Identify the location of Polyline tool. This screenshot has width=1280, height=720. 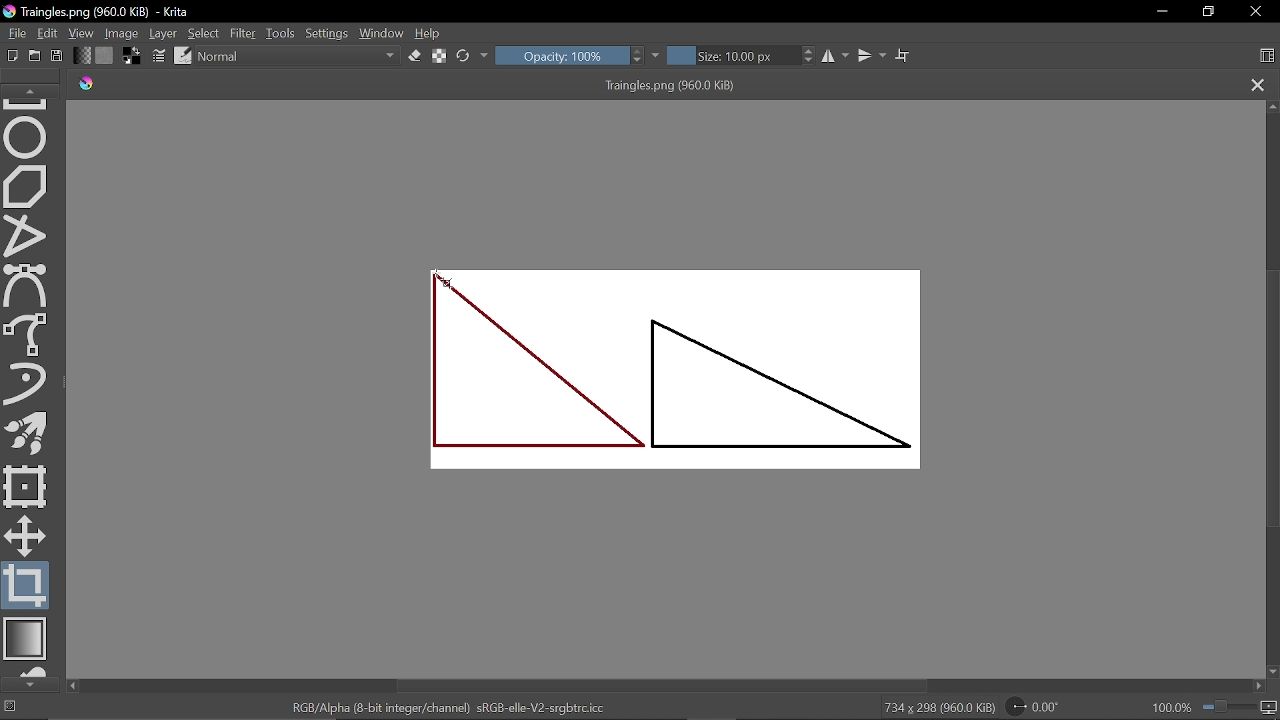
(27, 237).